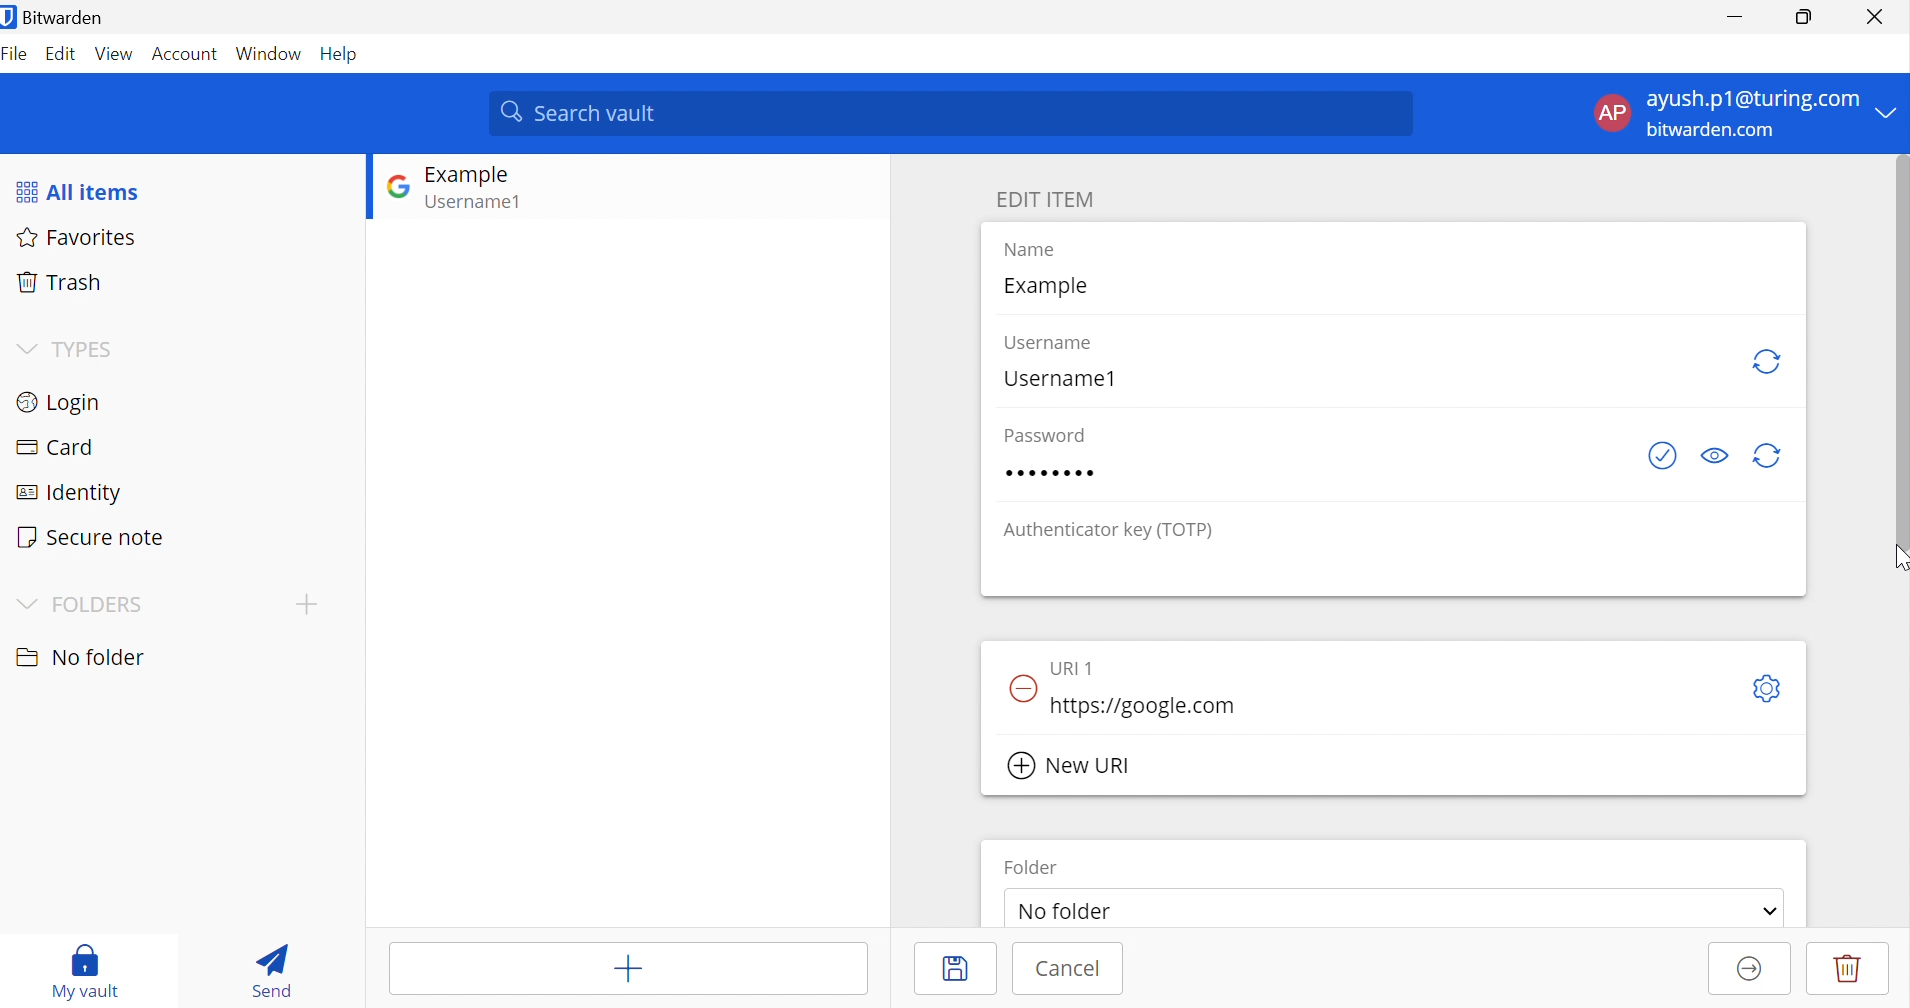 The width and height of the screenshot is (1910, 1008). What do you see at coordinates (1772, 909) in the screenshot?
I see `Drop Down` at bounding box center [1772, 909].